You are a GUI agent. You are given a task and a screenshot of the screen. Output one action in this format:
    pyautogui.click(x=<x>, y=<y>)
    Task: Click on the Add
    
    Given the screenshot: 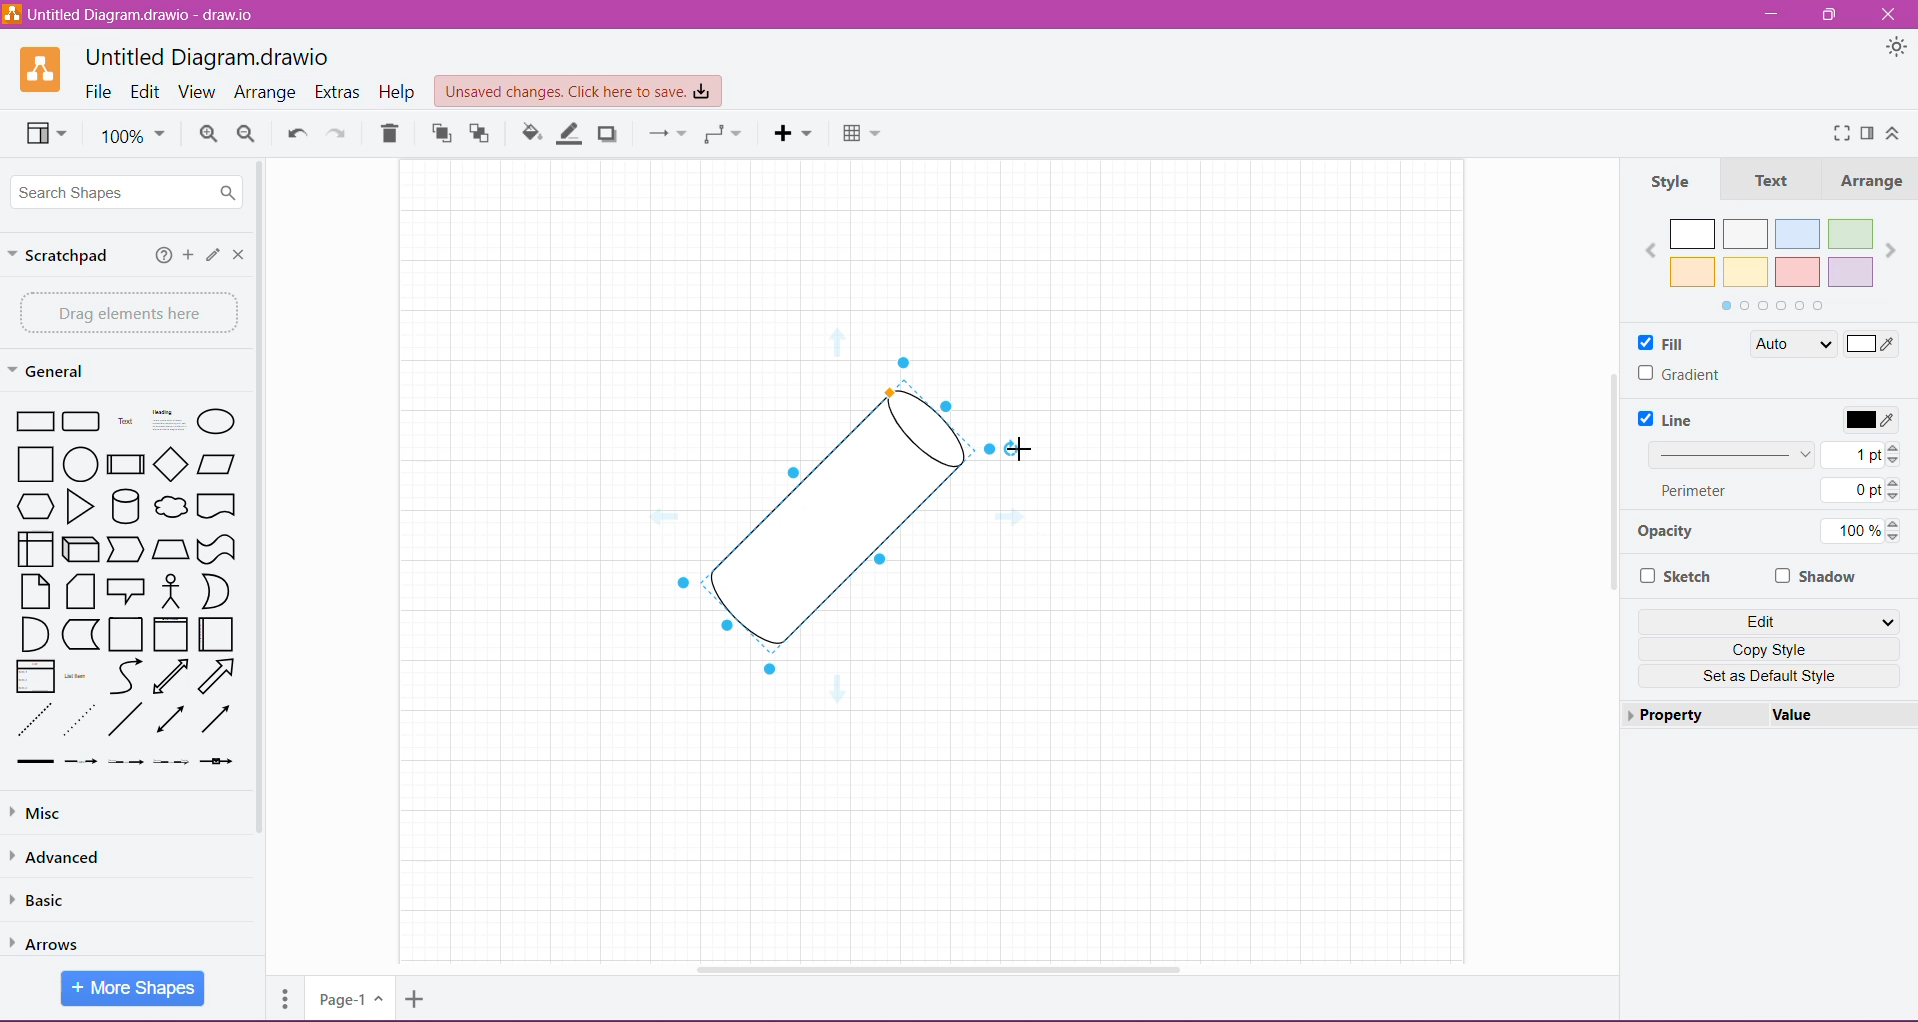 What is the action you would take?
    pyautogui.click(x=187, y=257)
    